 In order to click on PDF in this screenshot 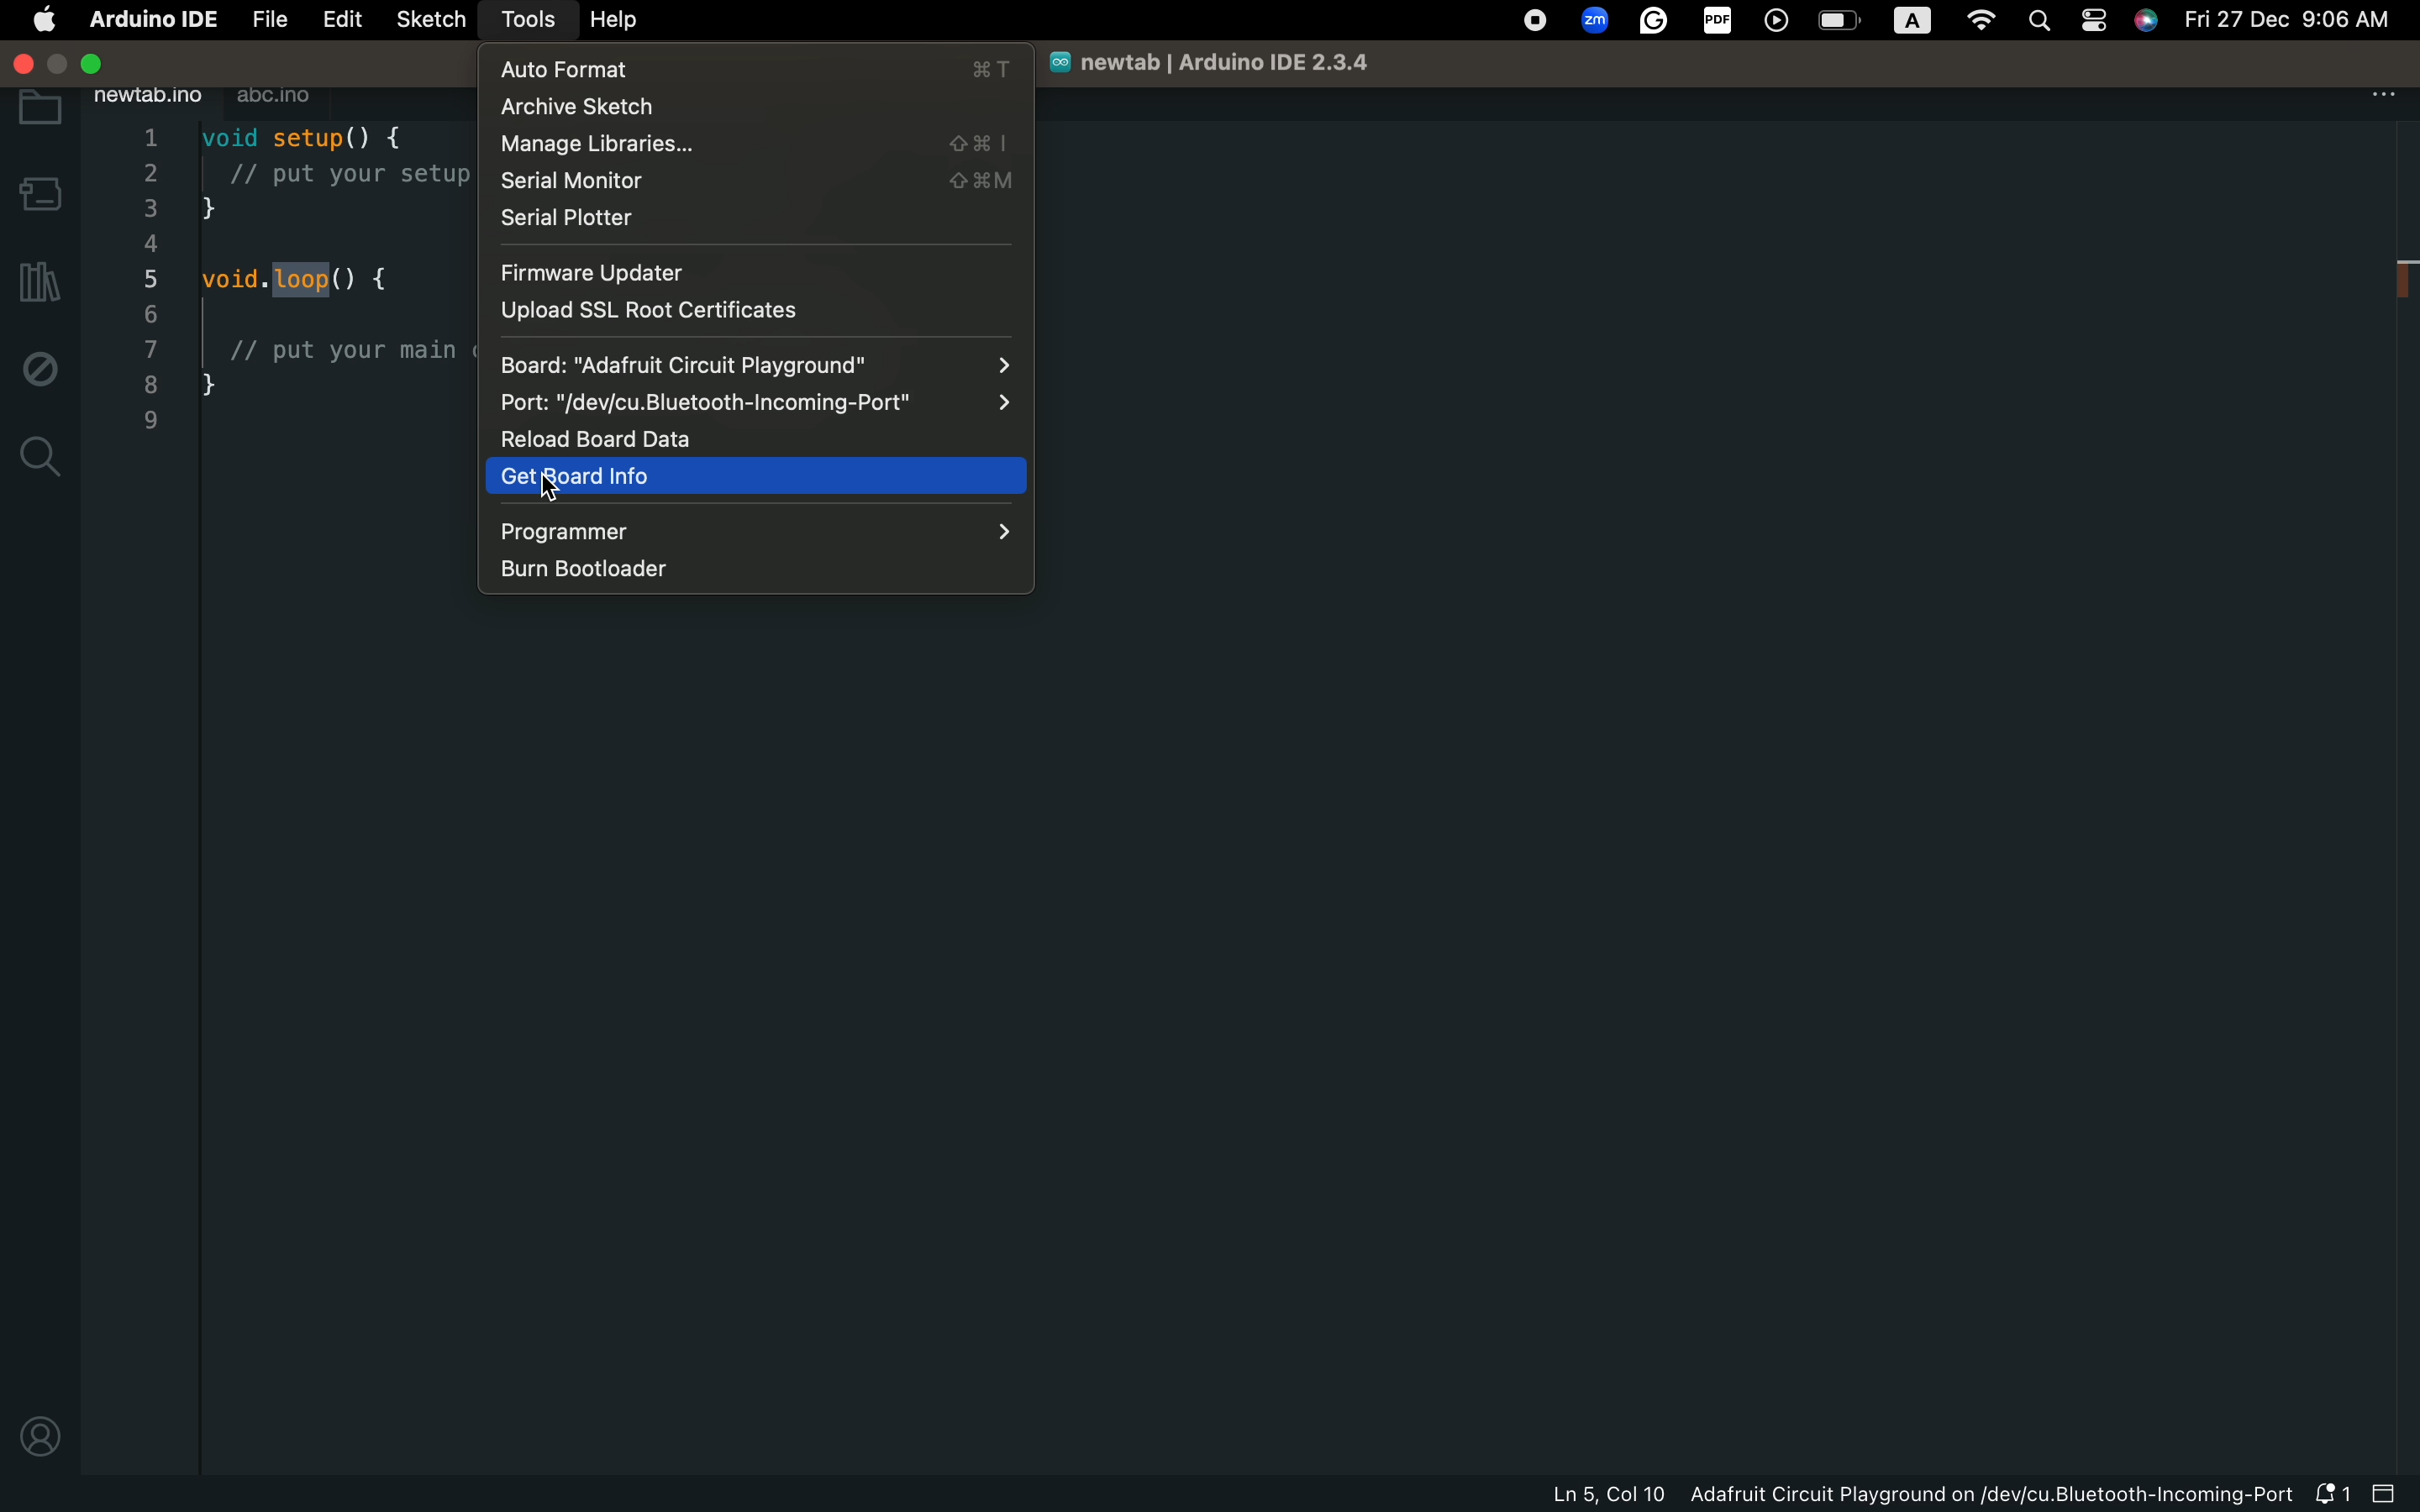, I will do `click(1717, 21)`.